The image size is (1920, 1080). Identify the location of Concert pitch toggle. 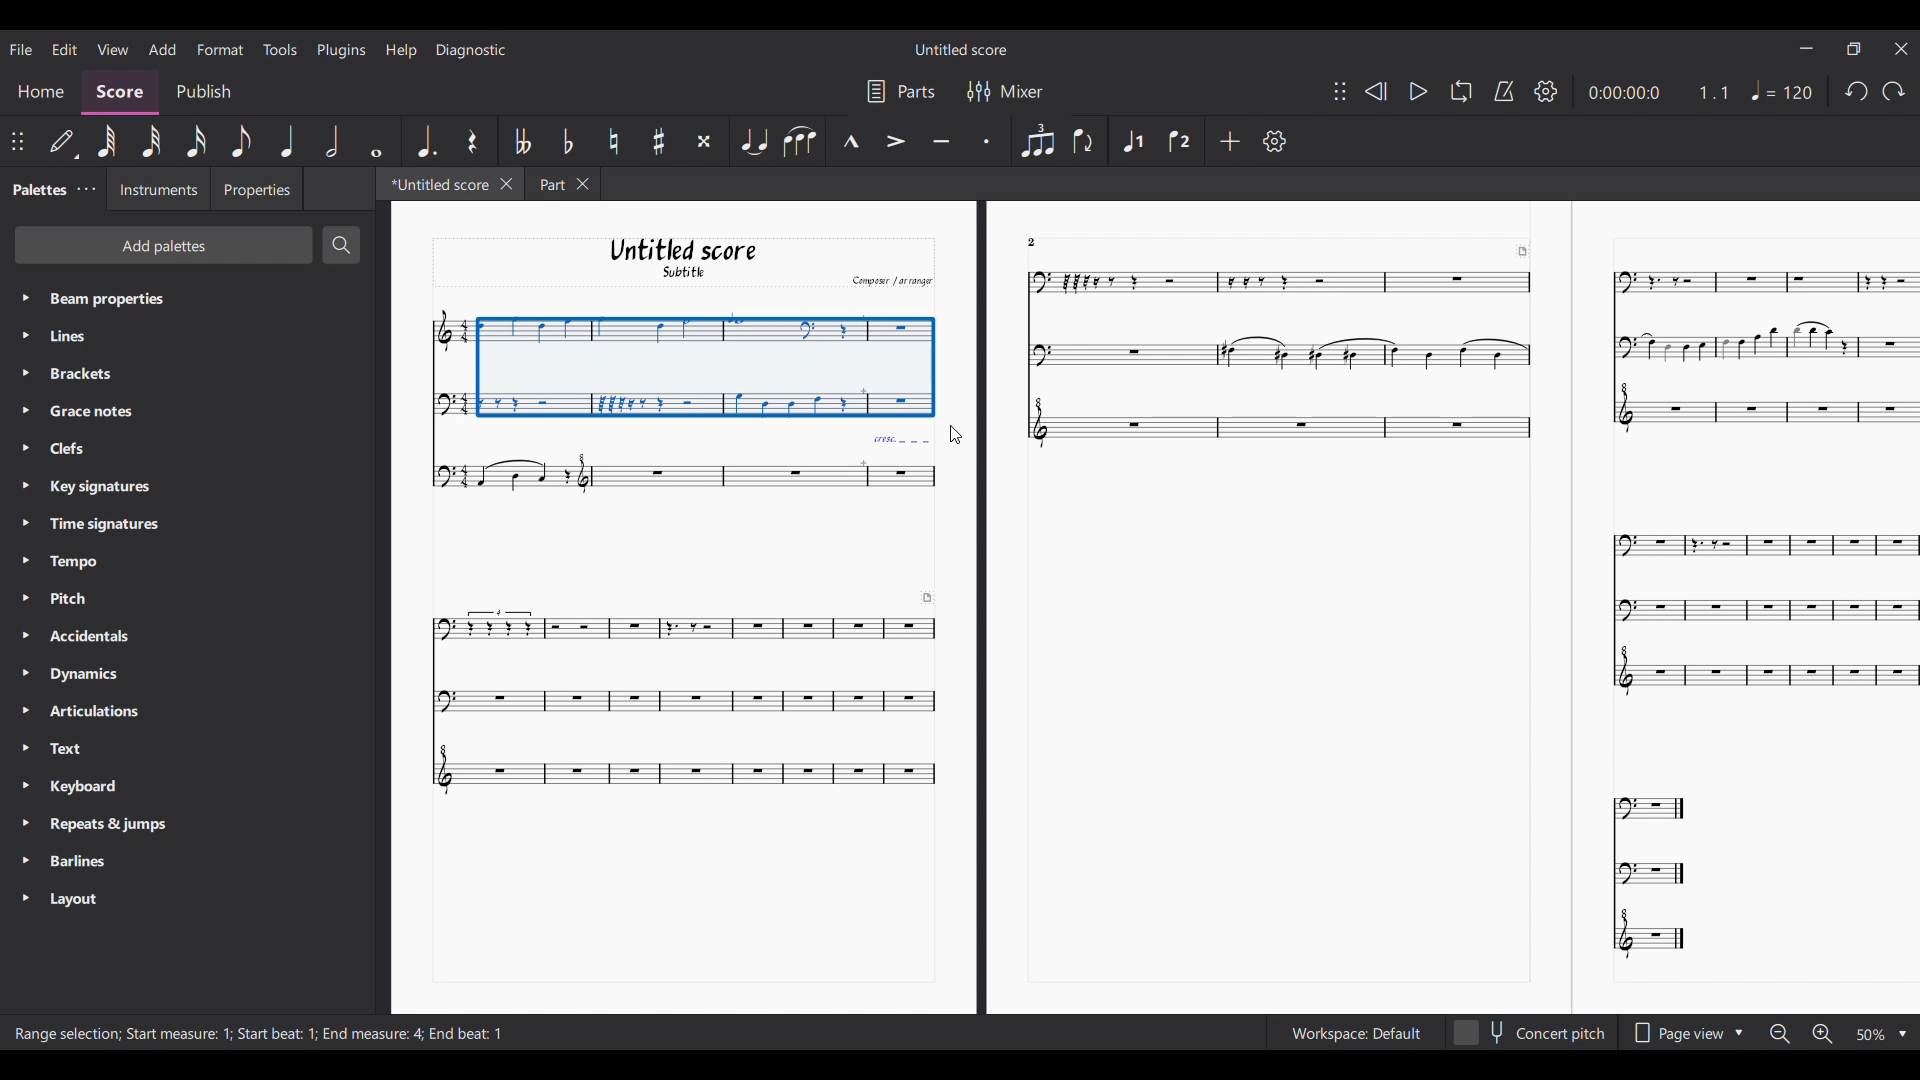
(1530, 1033).